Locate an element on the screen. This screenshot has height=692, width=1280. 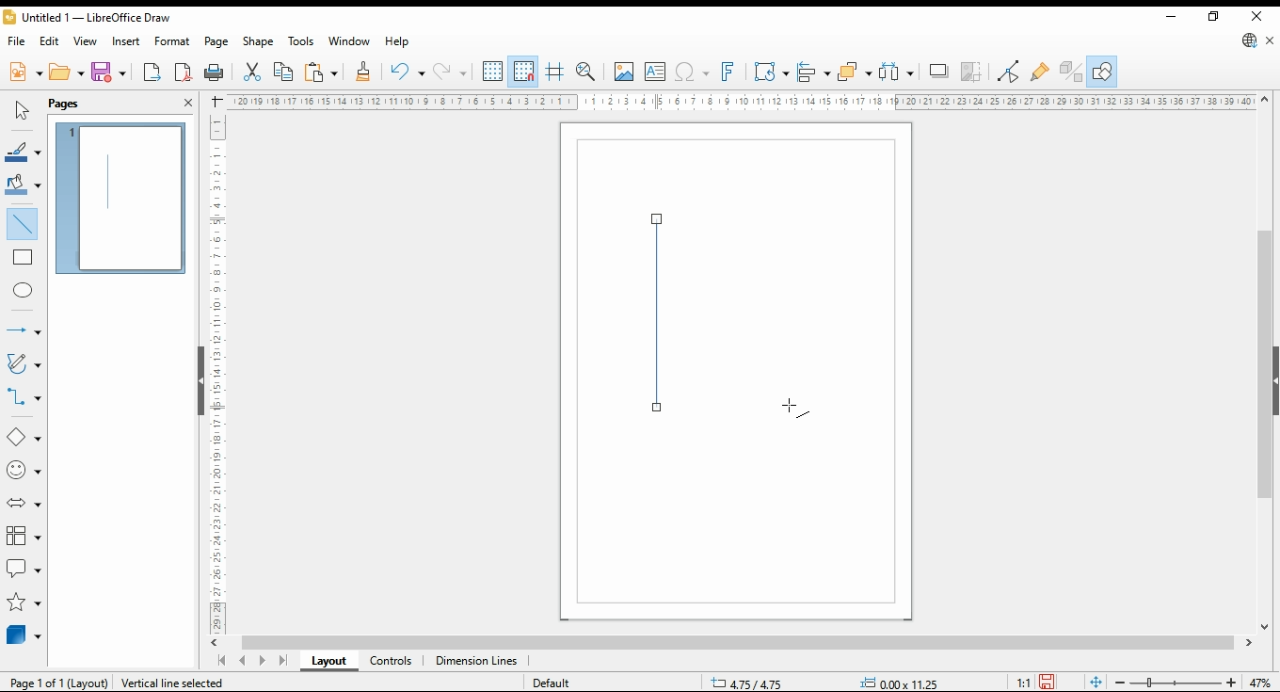
default is located at coordinates (557, 684).